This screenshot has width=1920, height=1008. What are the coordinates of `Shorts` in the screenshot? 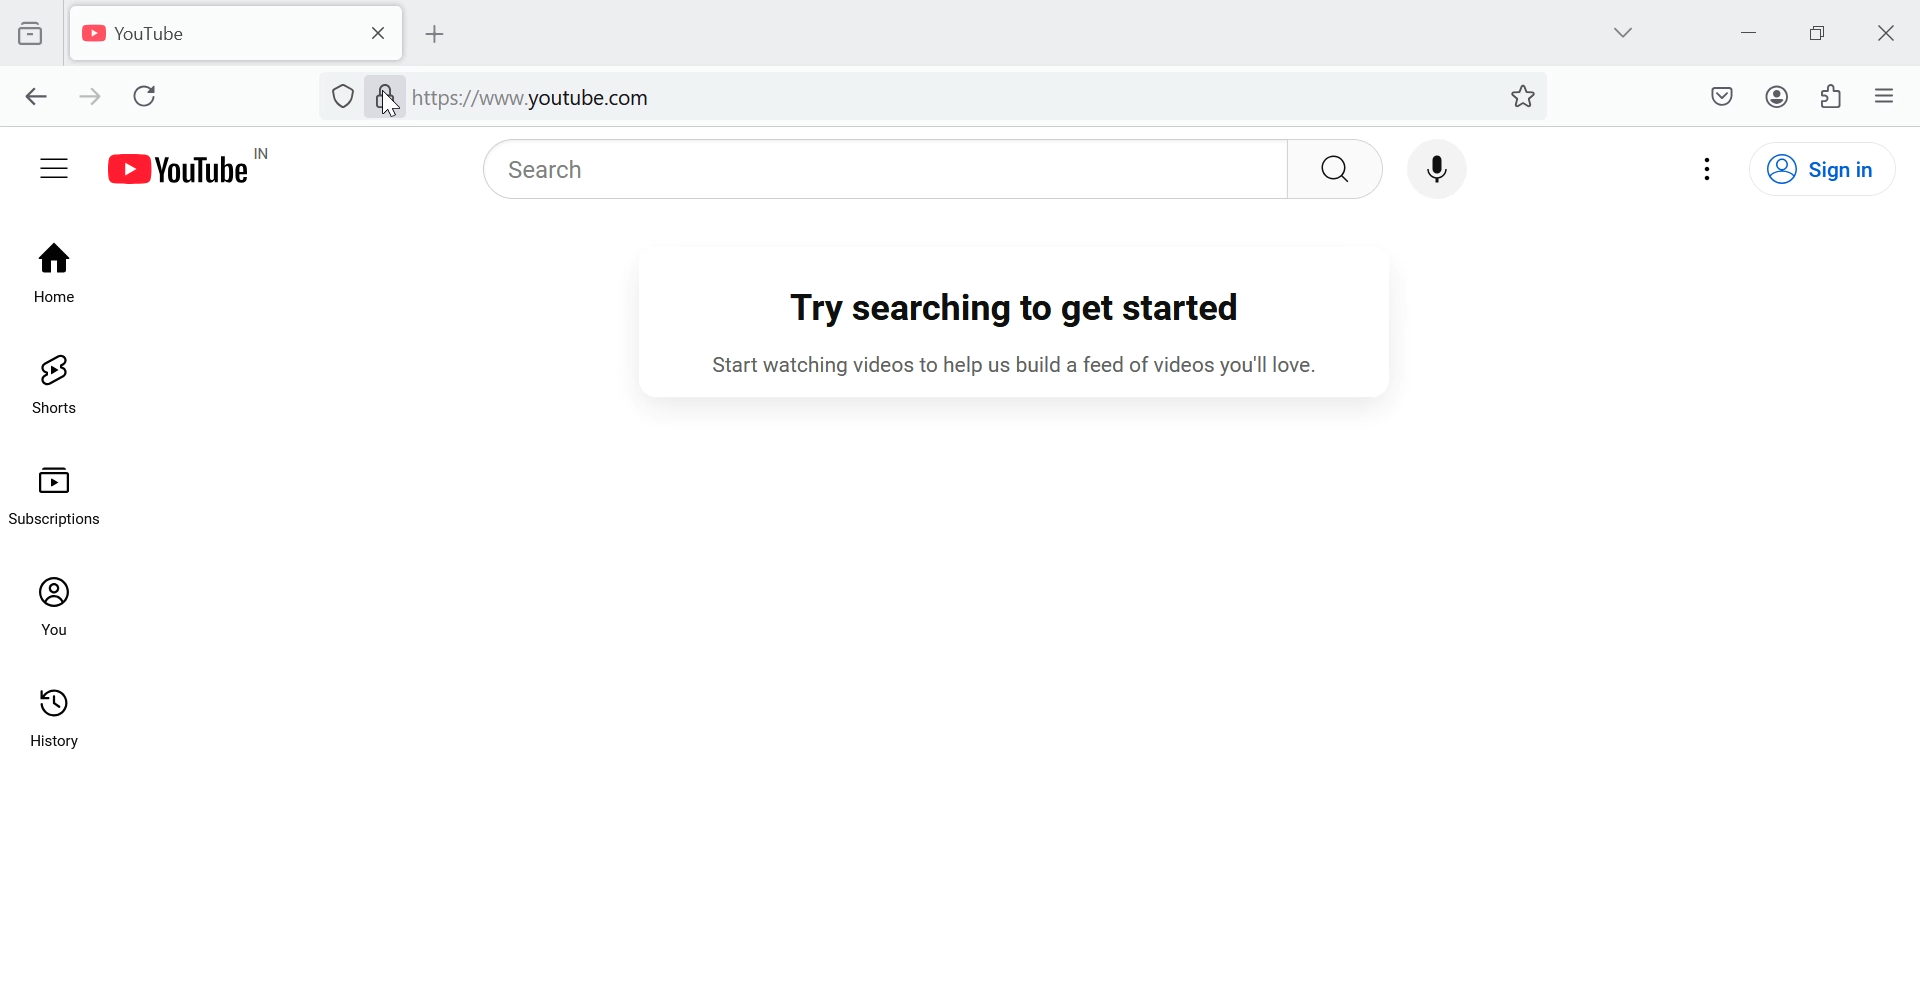 It's located at (52, 384).